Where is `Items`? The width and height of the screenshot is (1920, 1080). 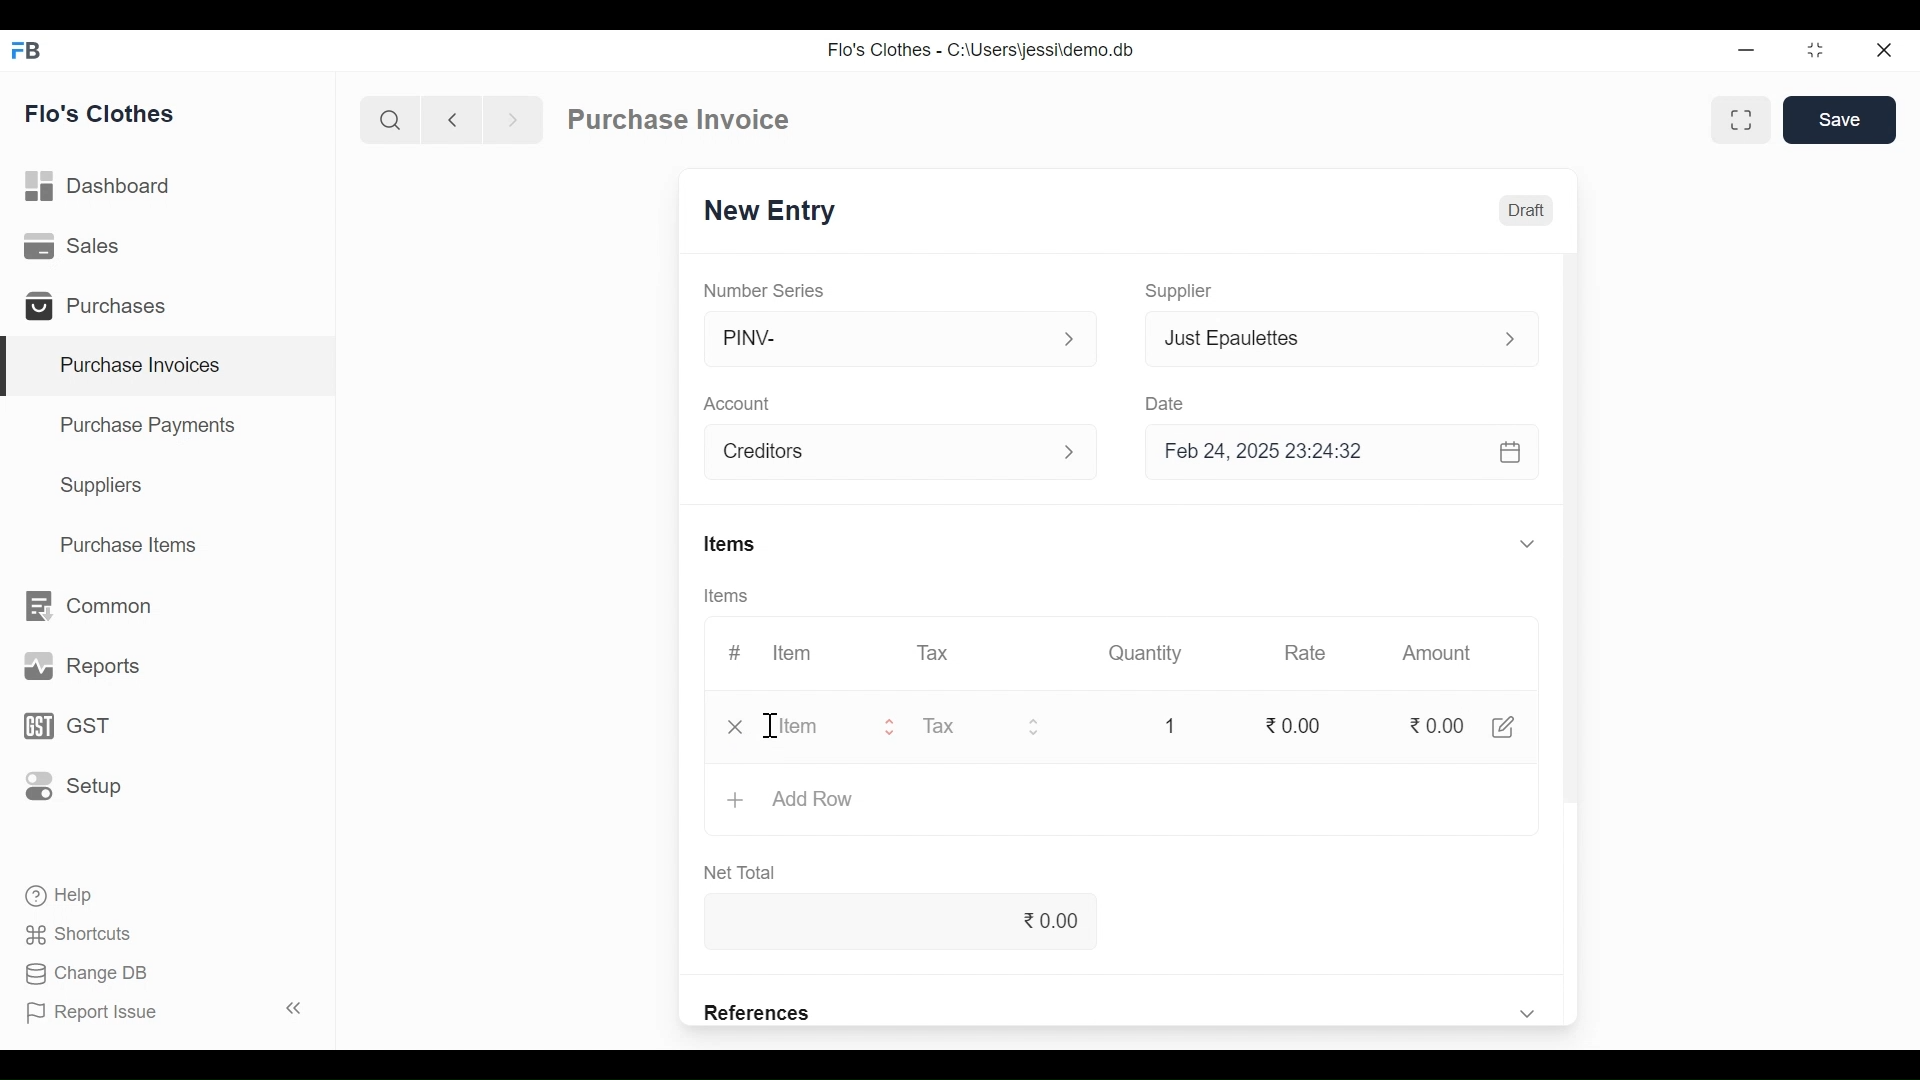 Items is located at coordinates (729, 543).